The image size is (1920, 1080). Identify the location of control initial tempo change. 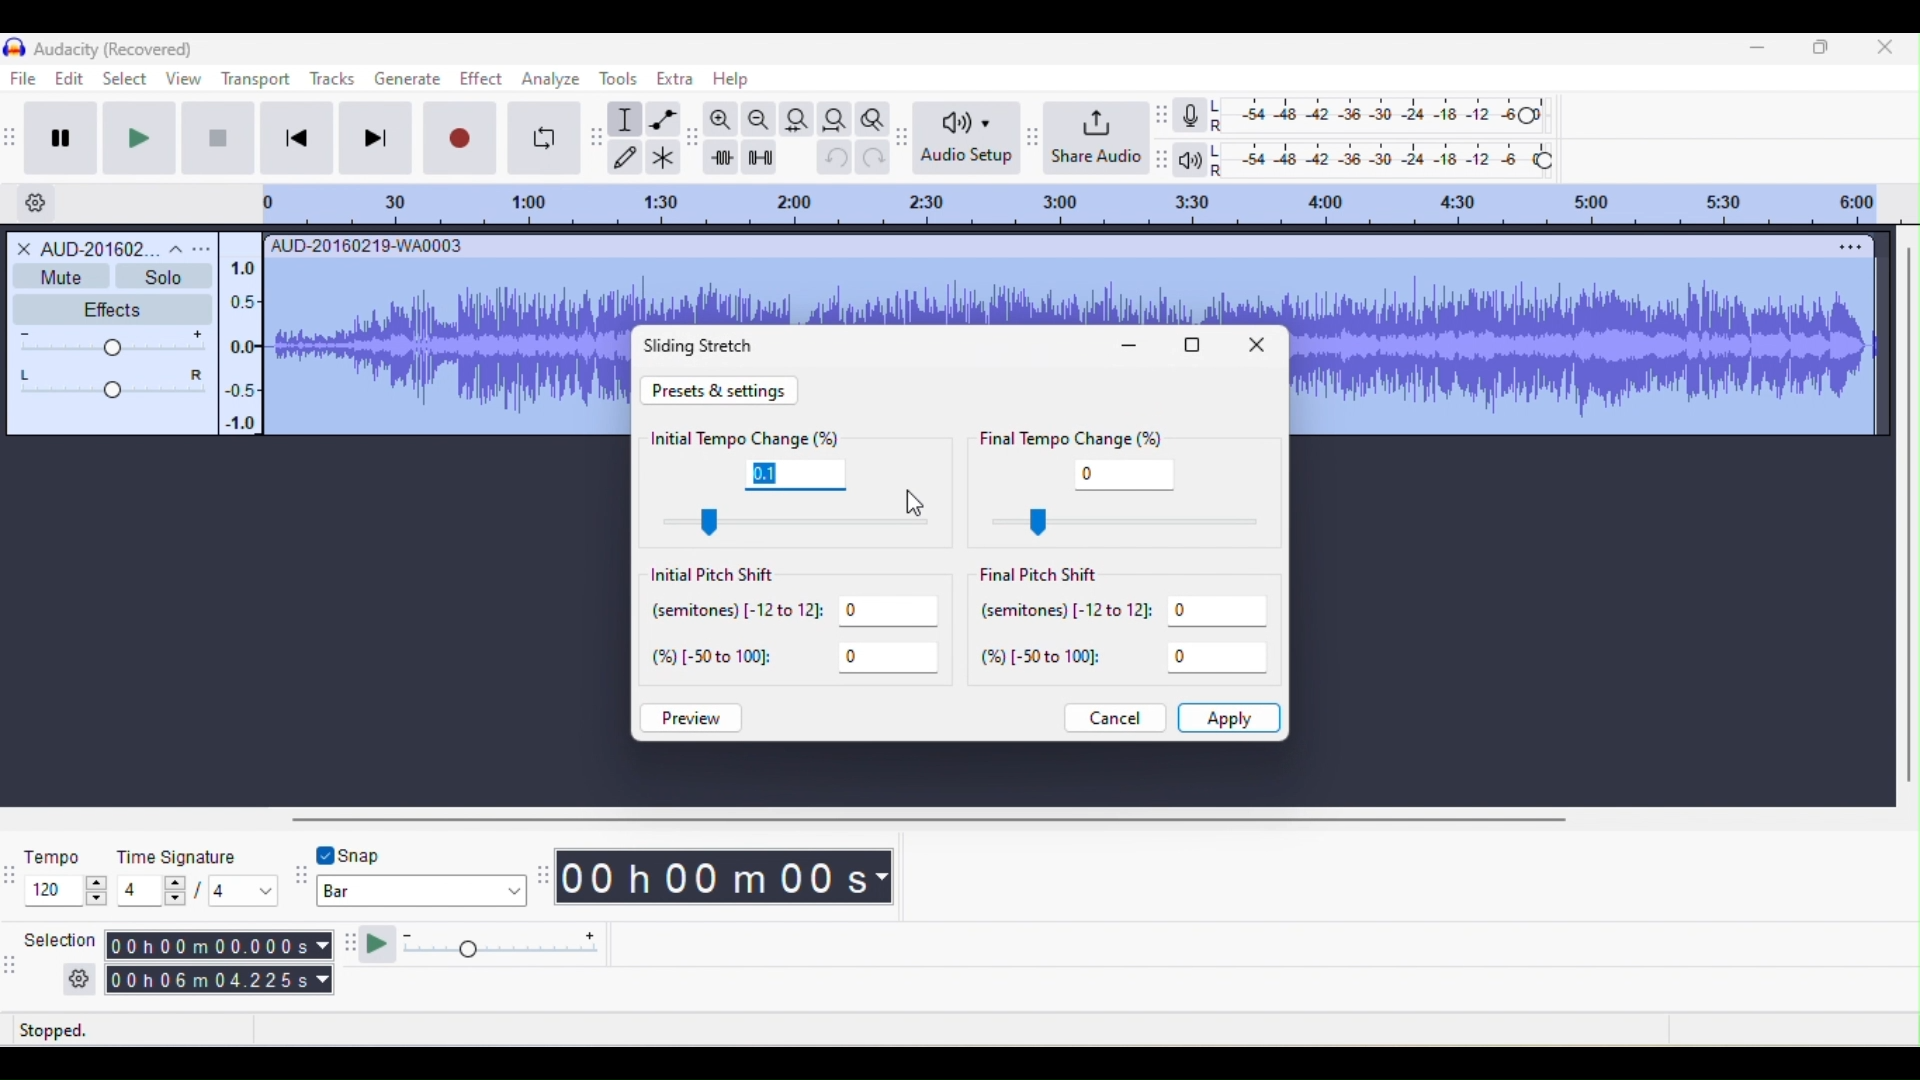
(812, 519).